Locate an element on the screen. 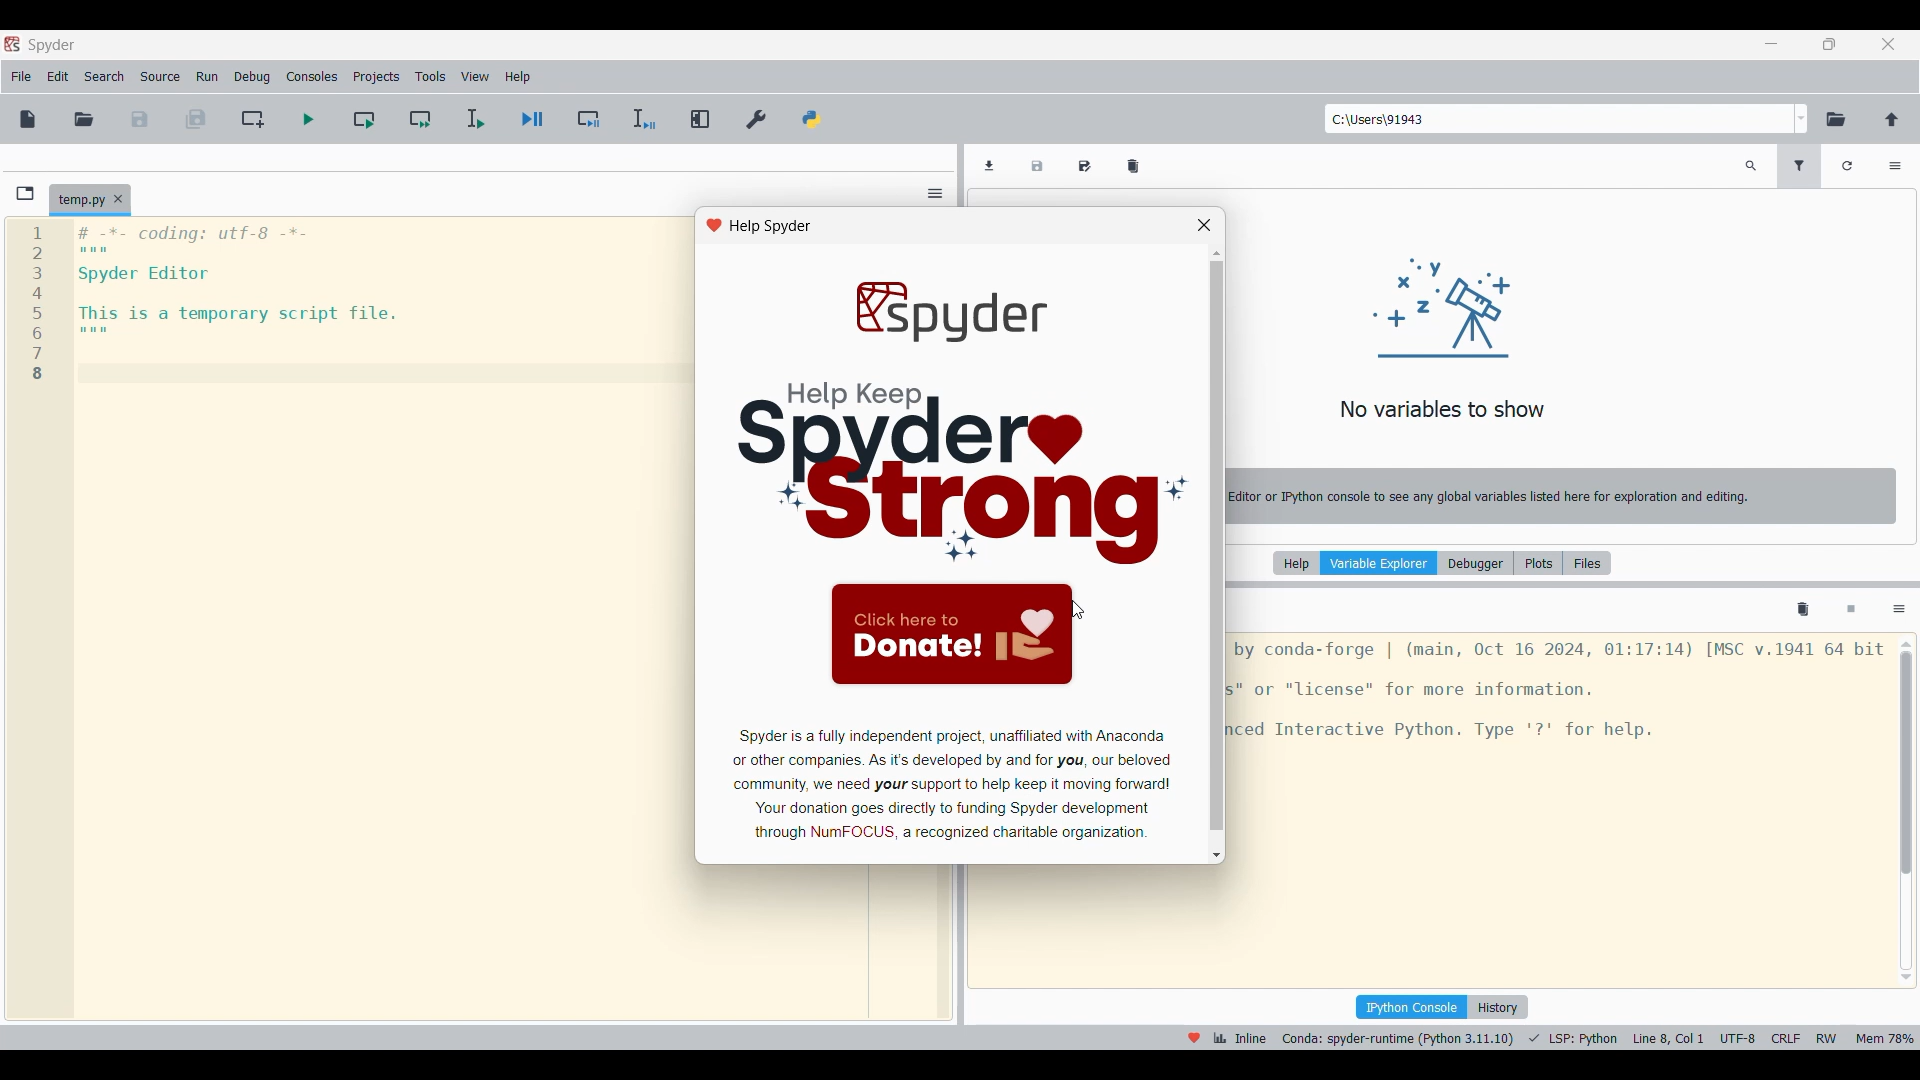  Save data as is located at coordinates (1084, 166).